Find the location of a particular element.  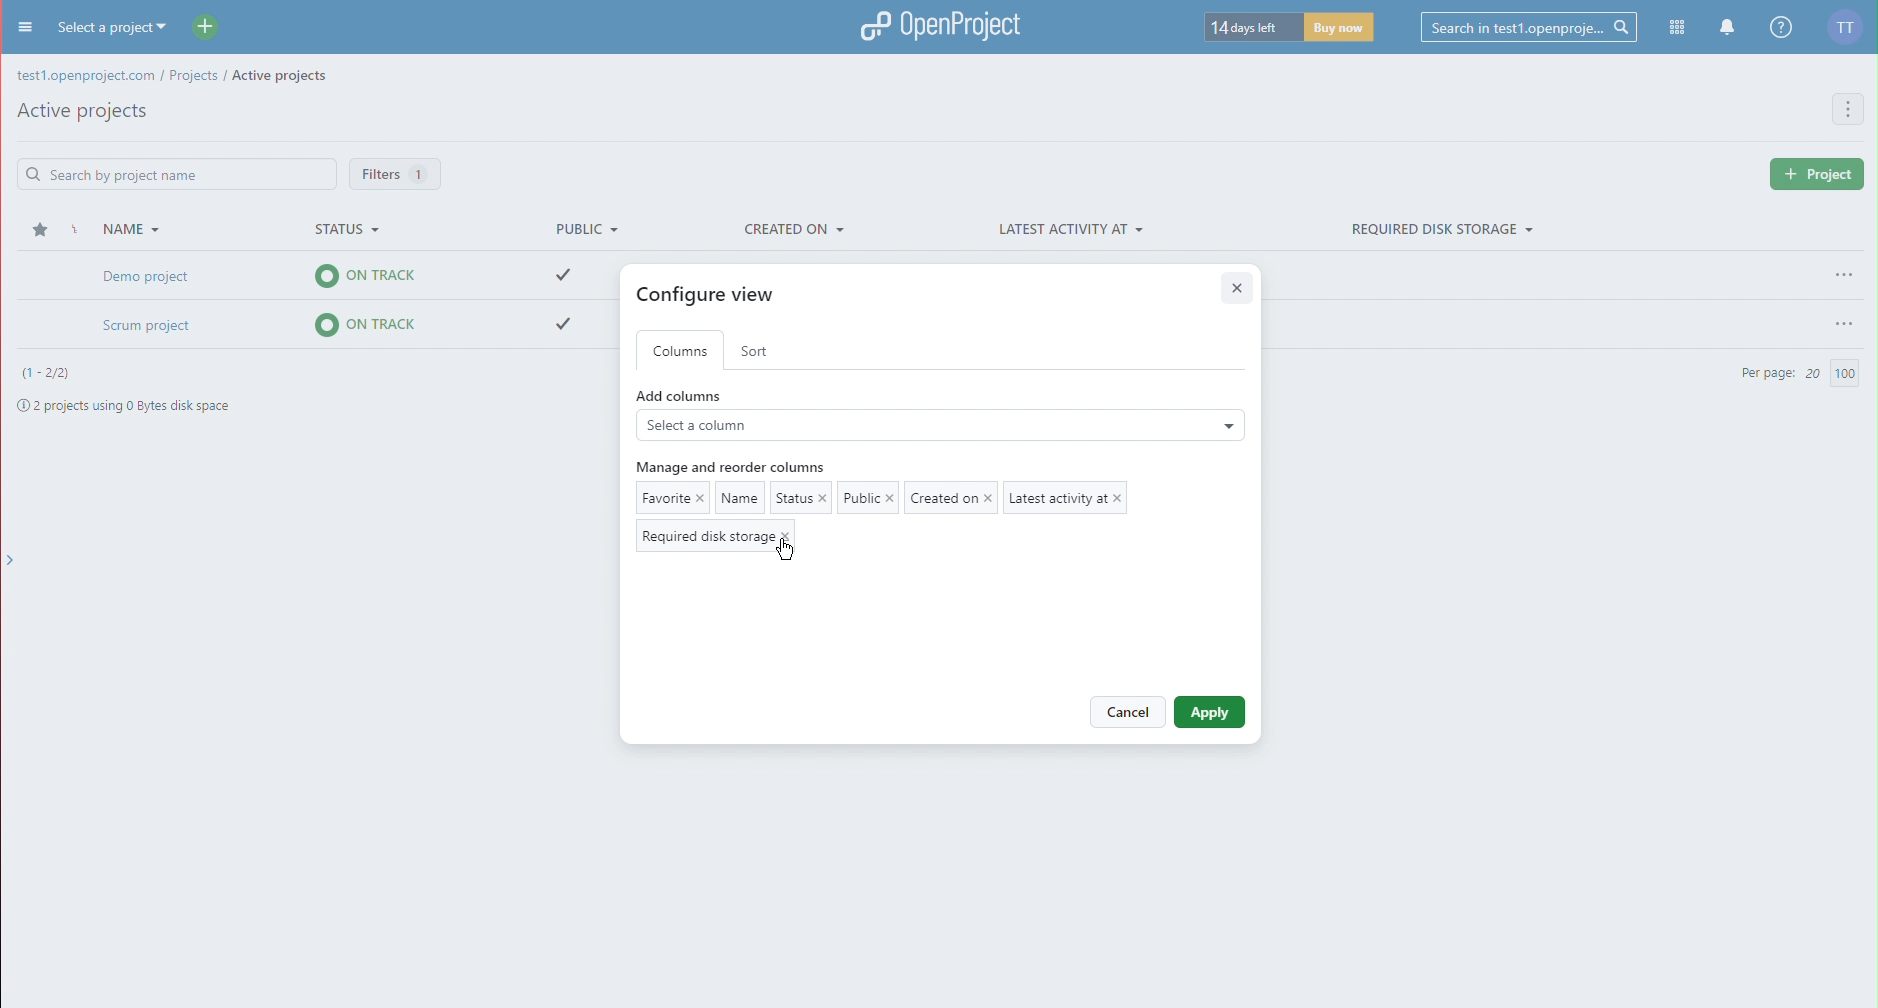

Status is located at coordinates (351, 233).